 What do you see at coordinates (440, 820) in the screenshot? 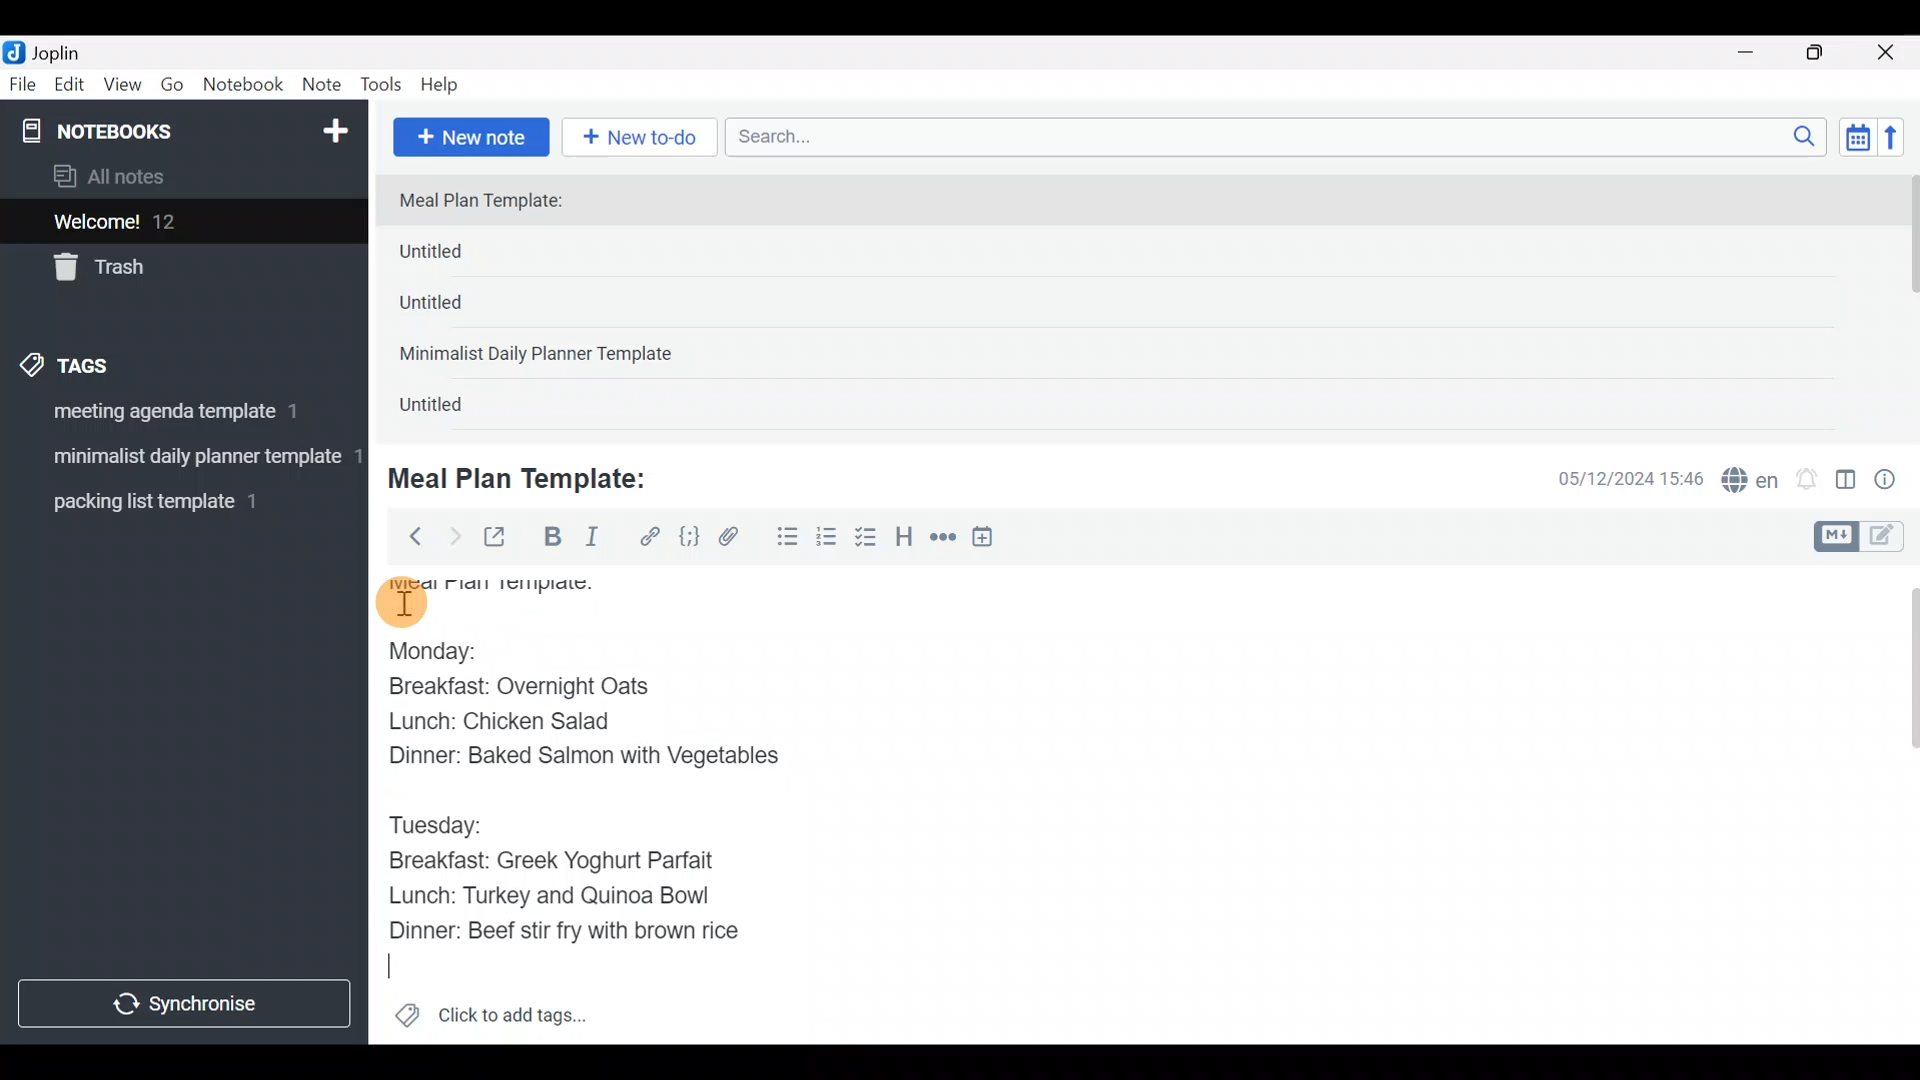
I see `Tuesday:` at bounding box center [440, 820].